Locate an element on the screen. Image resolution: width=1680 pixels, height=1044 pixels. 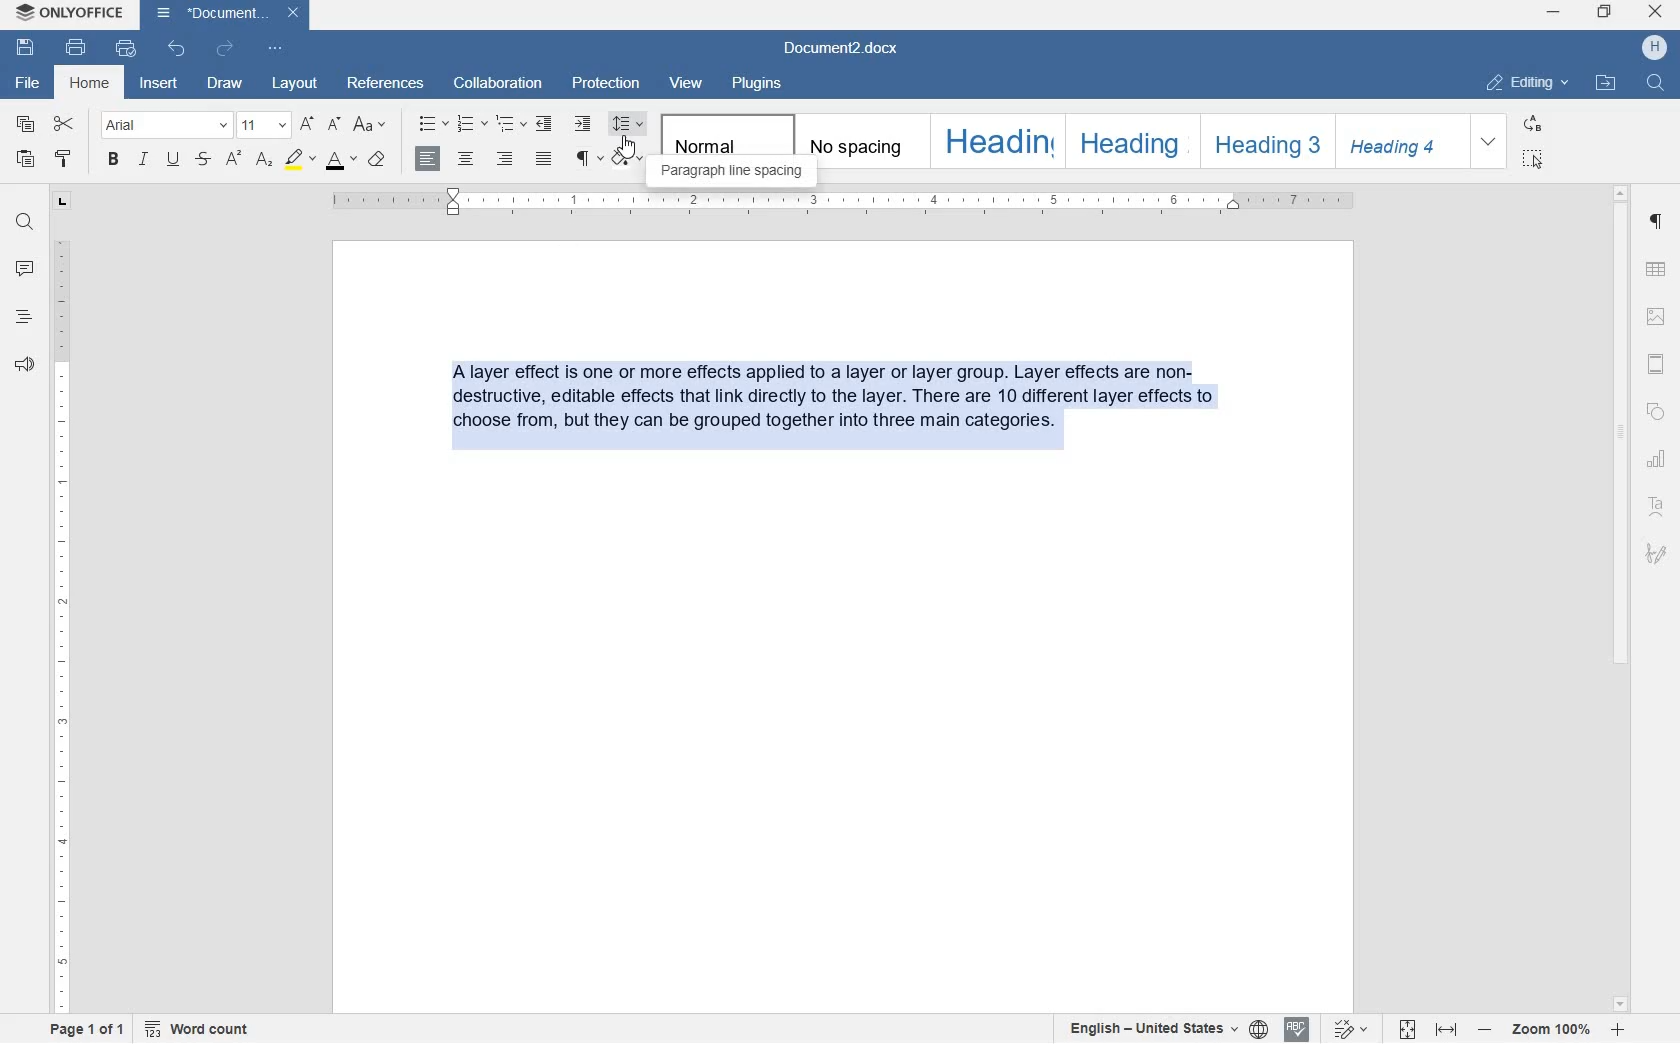
redo is located at coordinates (221, 50).